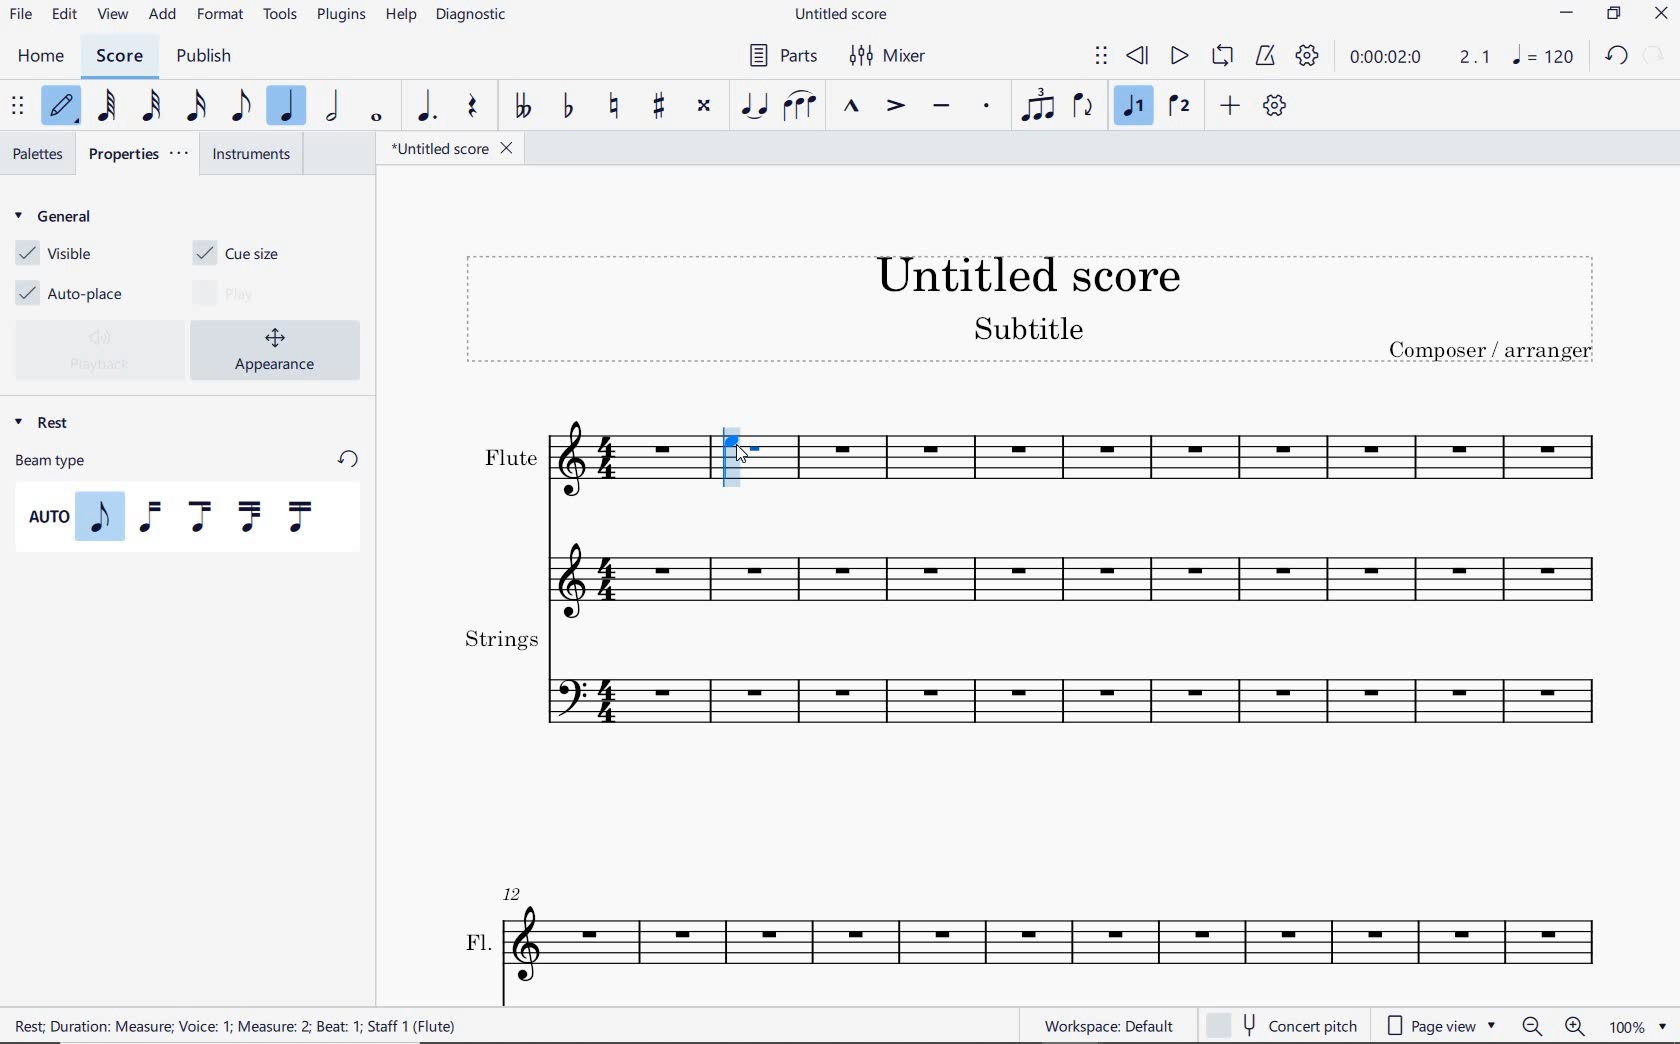 The image size is (1680, 1044). What do you see at coordinates (1138, 57) in the screenshot?
I see `REWIND` at bounding box center [1138, 57].